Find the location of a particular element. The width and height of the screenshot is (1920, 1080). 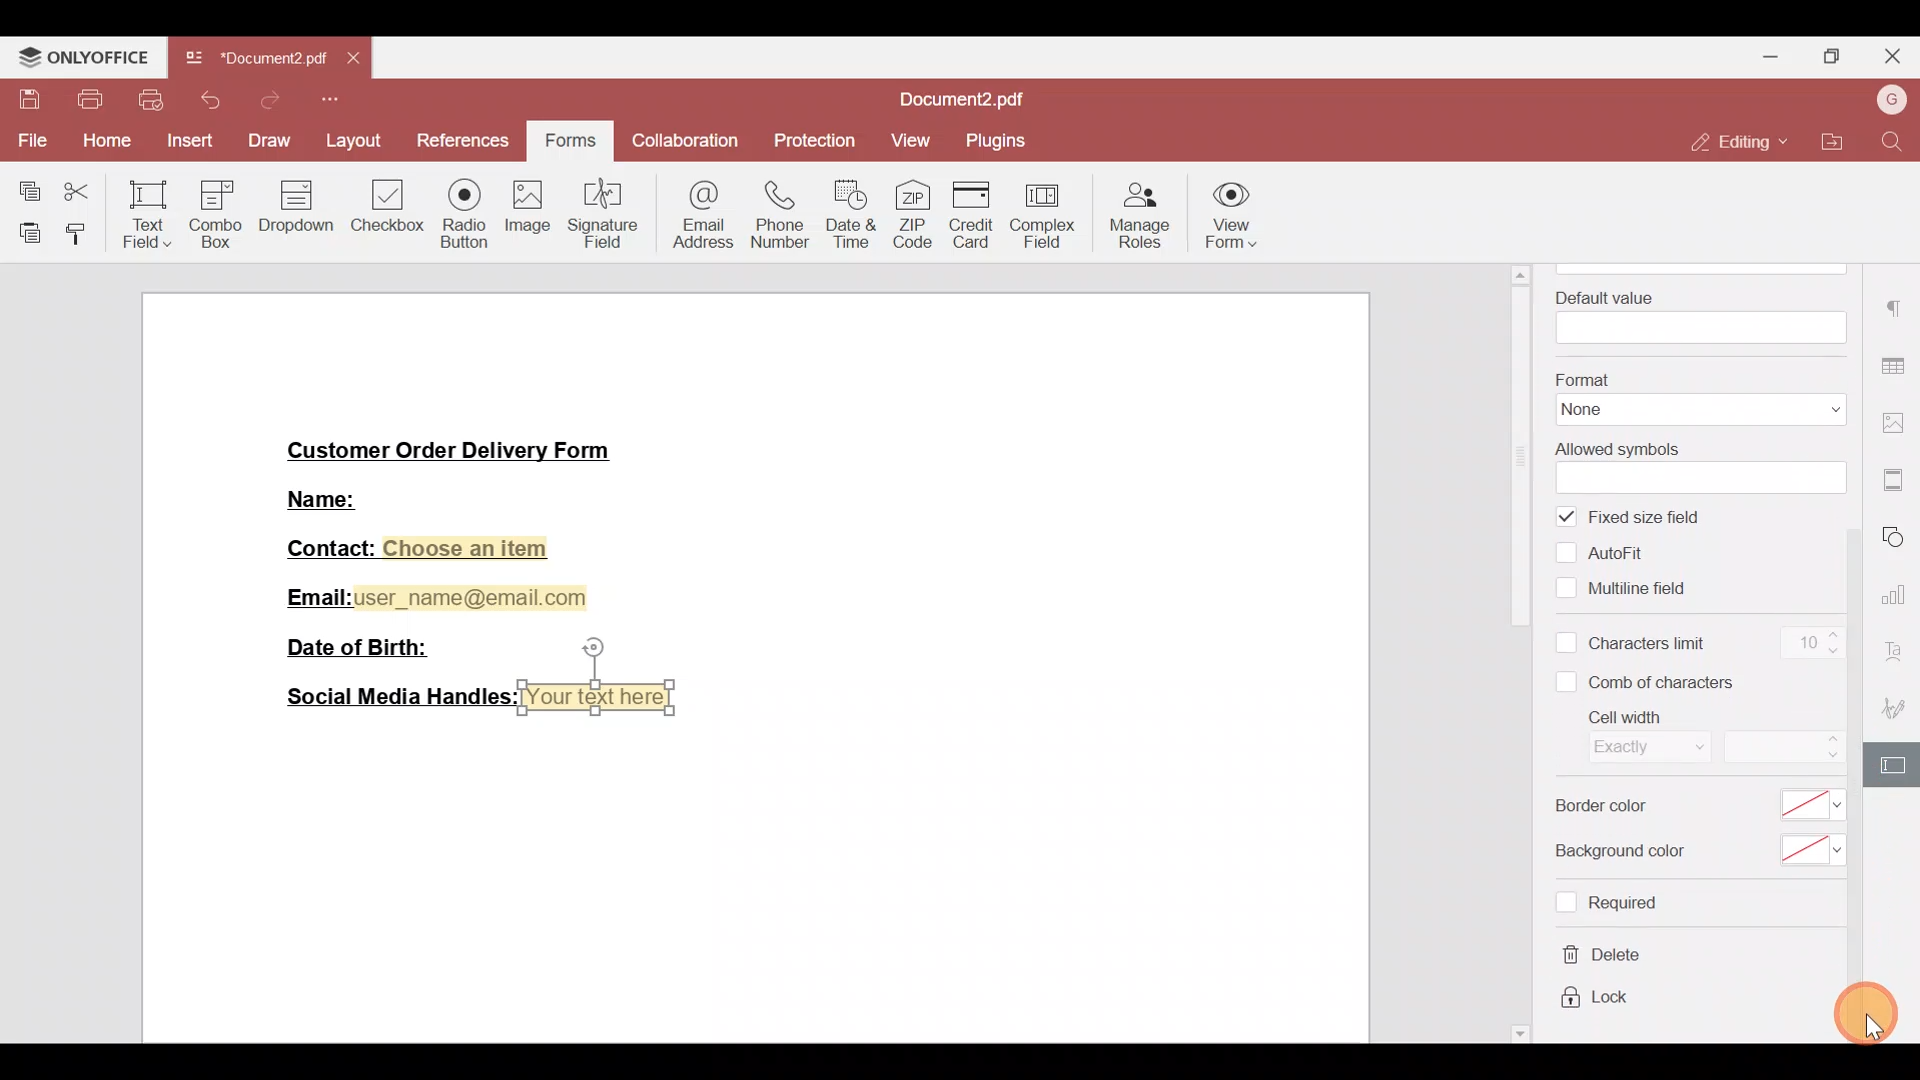

Email:user_name@email.com is located at coordinates (438, 594).